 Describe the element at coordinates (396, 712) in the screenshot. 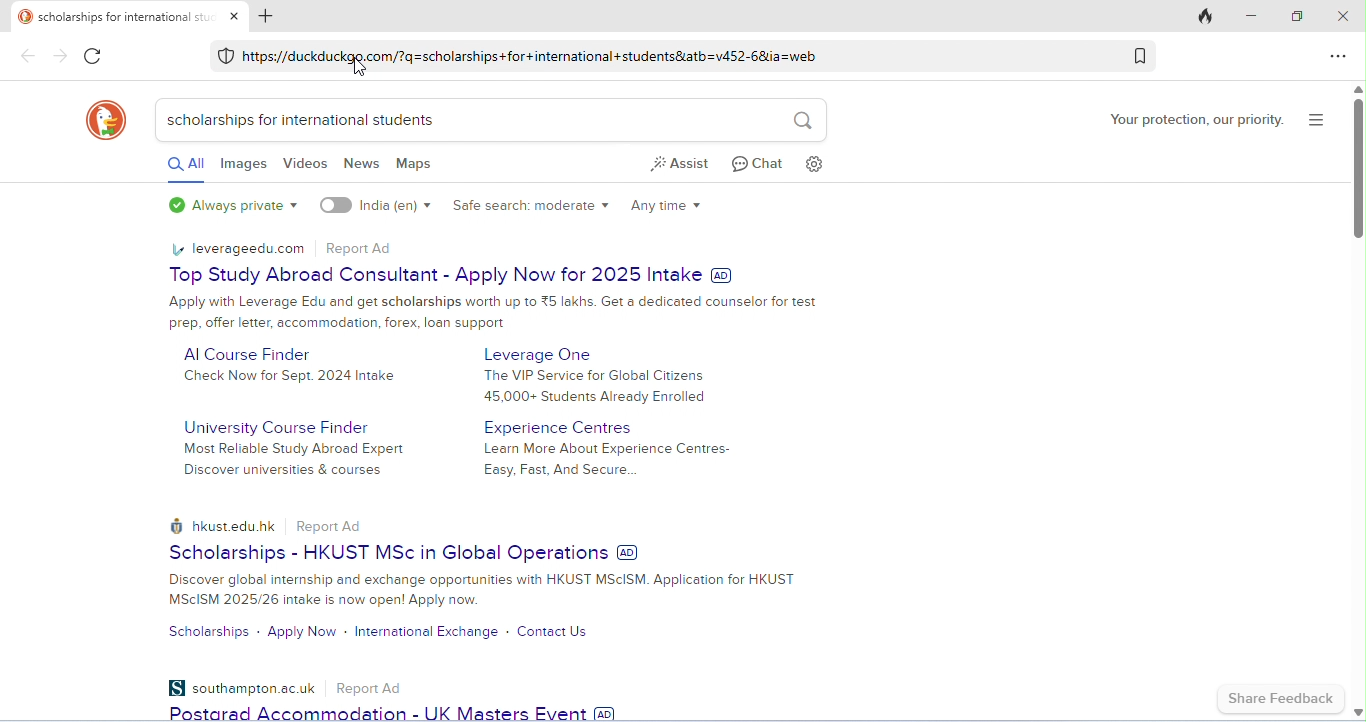

I see `Postgrad Accommodation - UK Masters Event ` at that location.